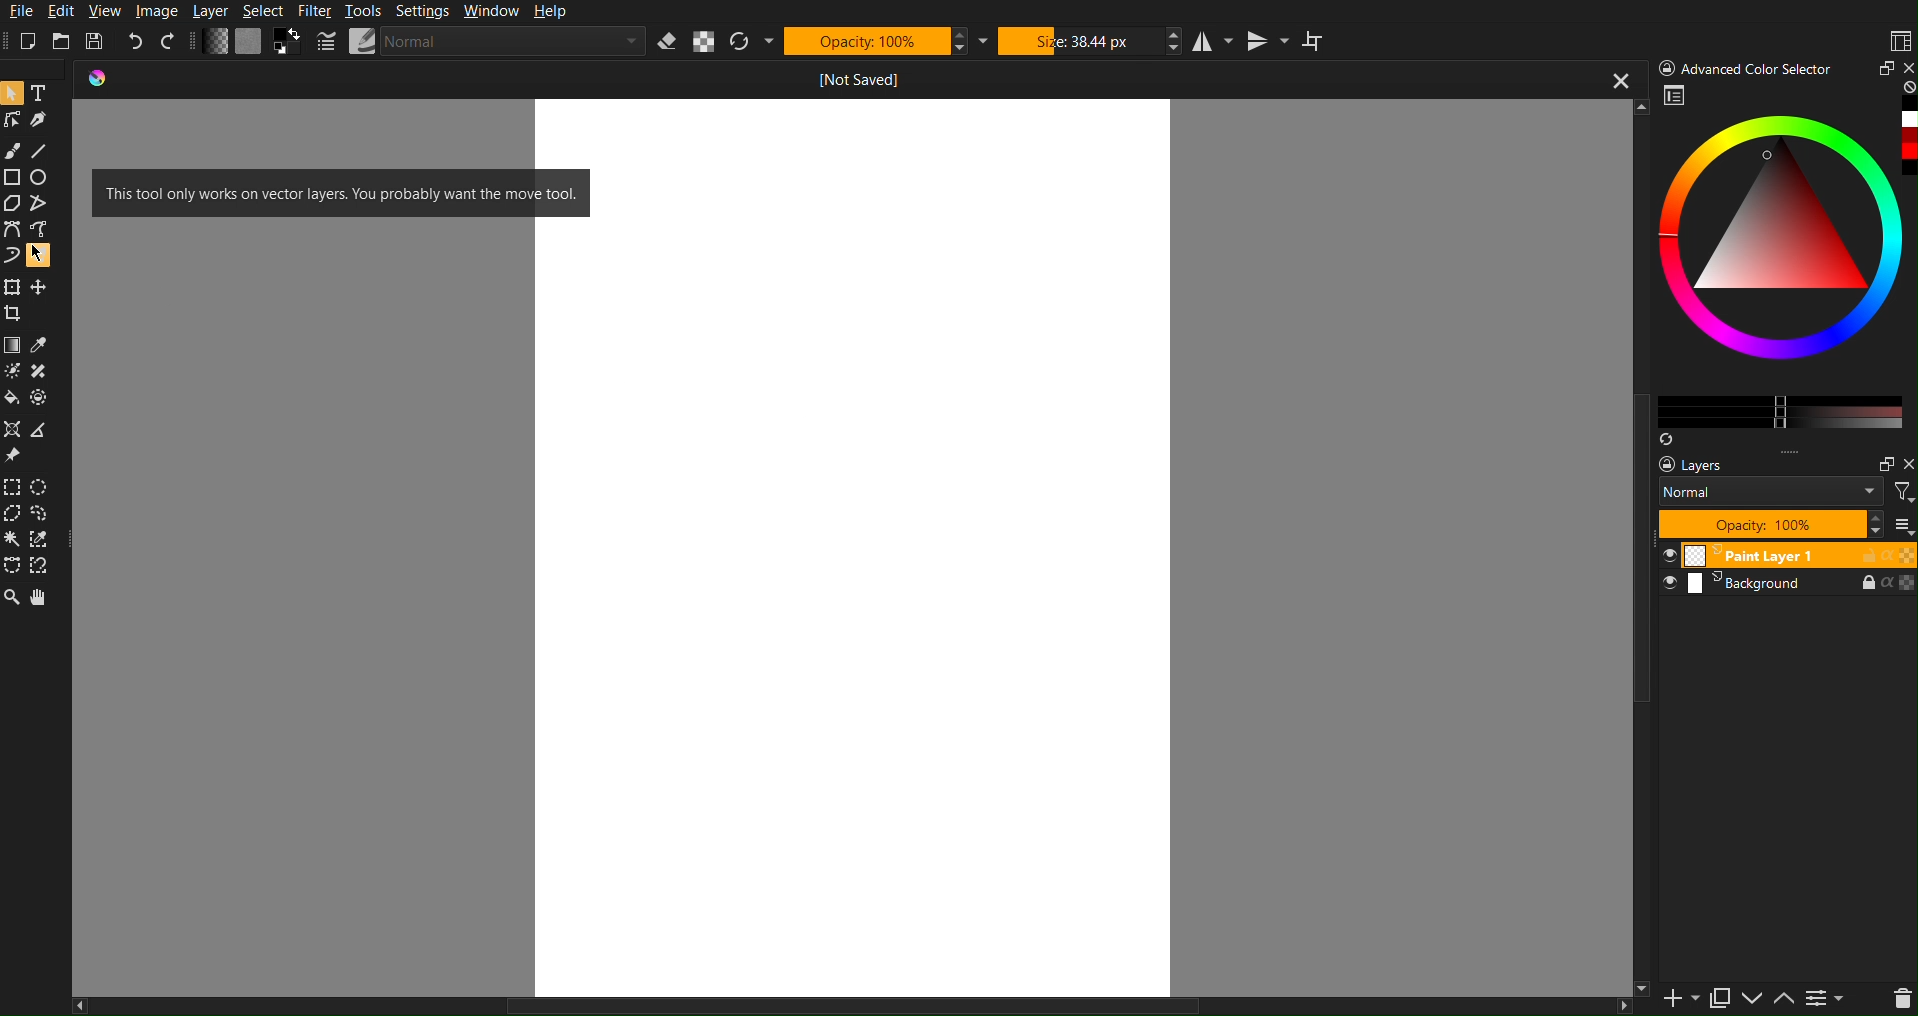 Image resolution: width=1918 pixels, height=1016 pixels. Describe the element at coordinates (217, 12) in the screenshot. I see `Layer` at that location.